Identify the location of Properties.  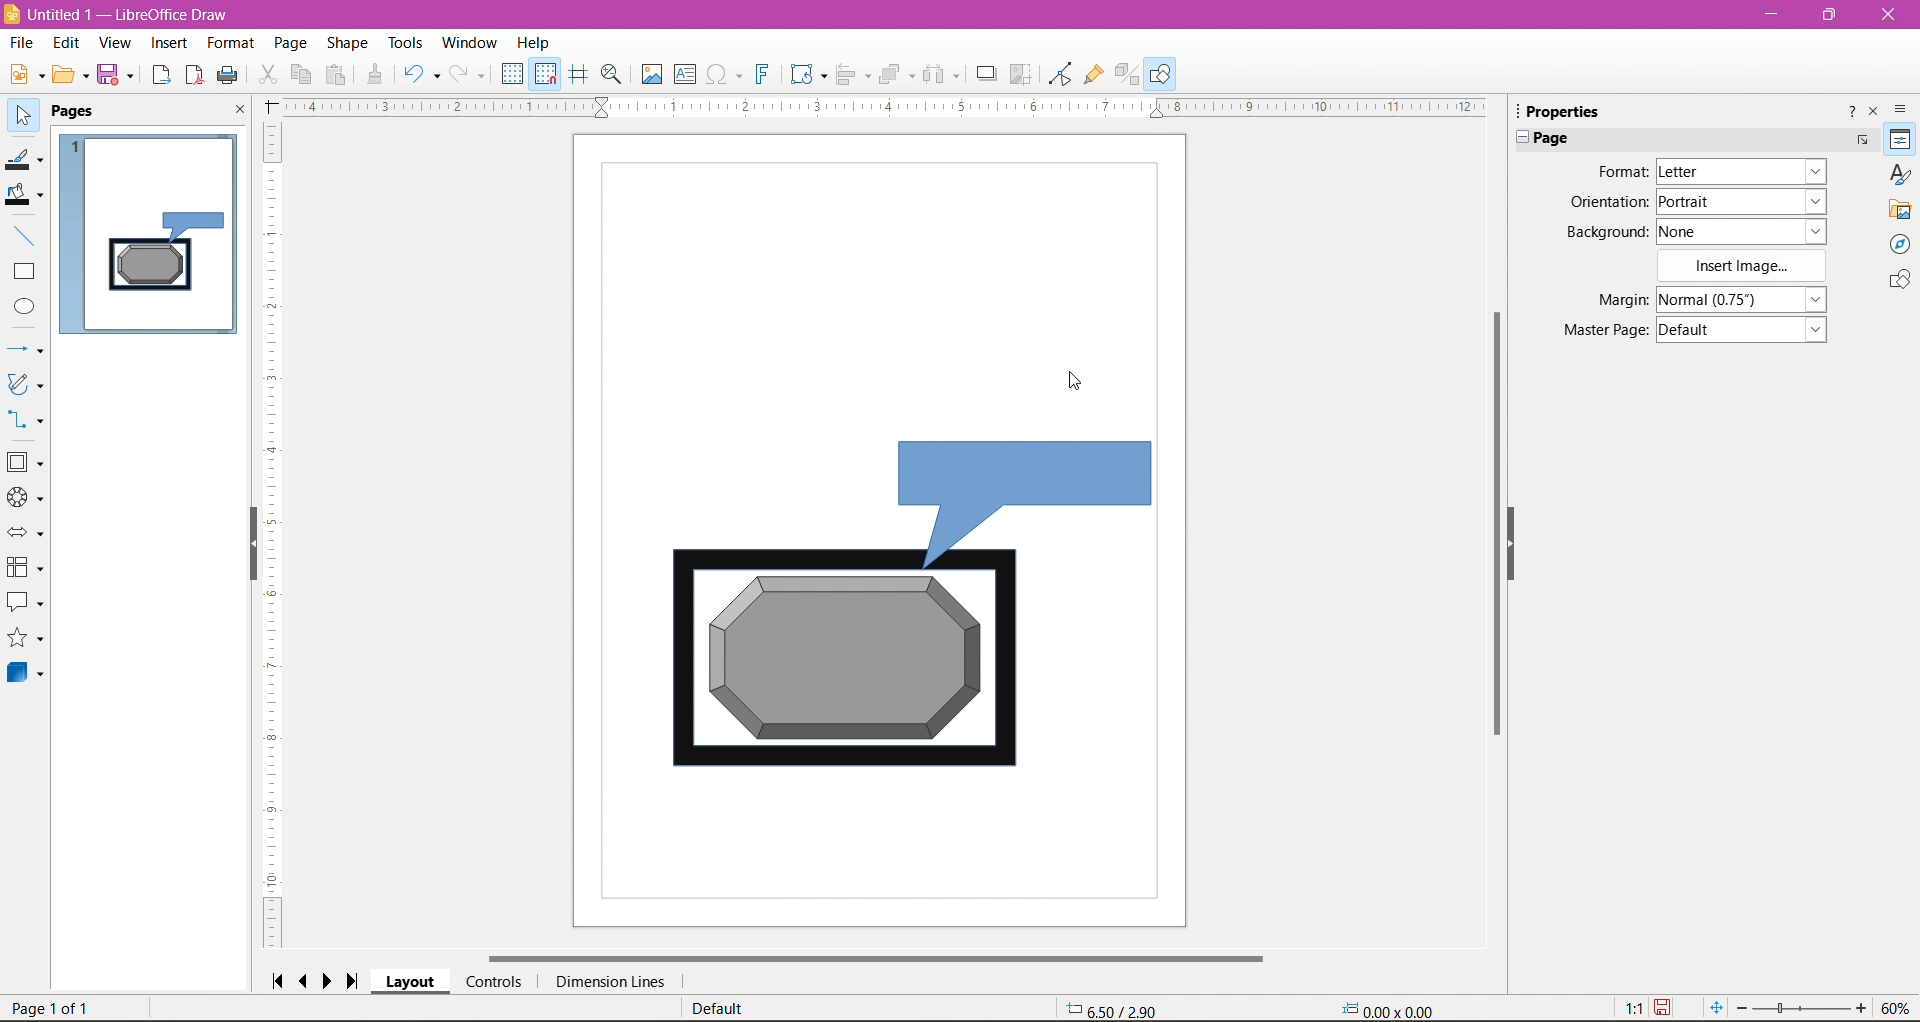
(1571, 110).